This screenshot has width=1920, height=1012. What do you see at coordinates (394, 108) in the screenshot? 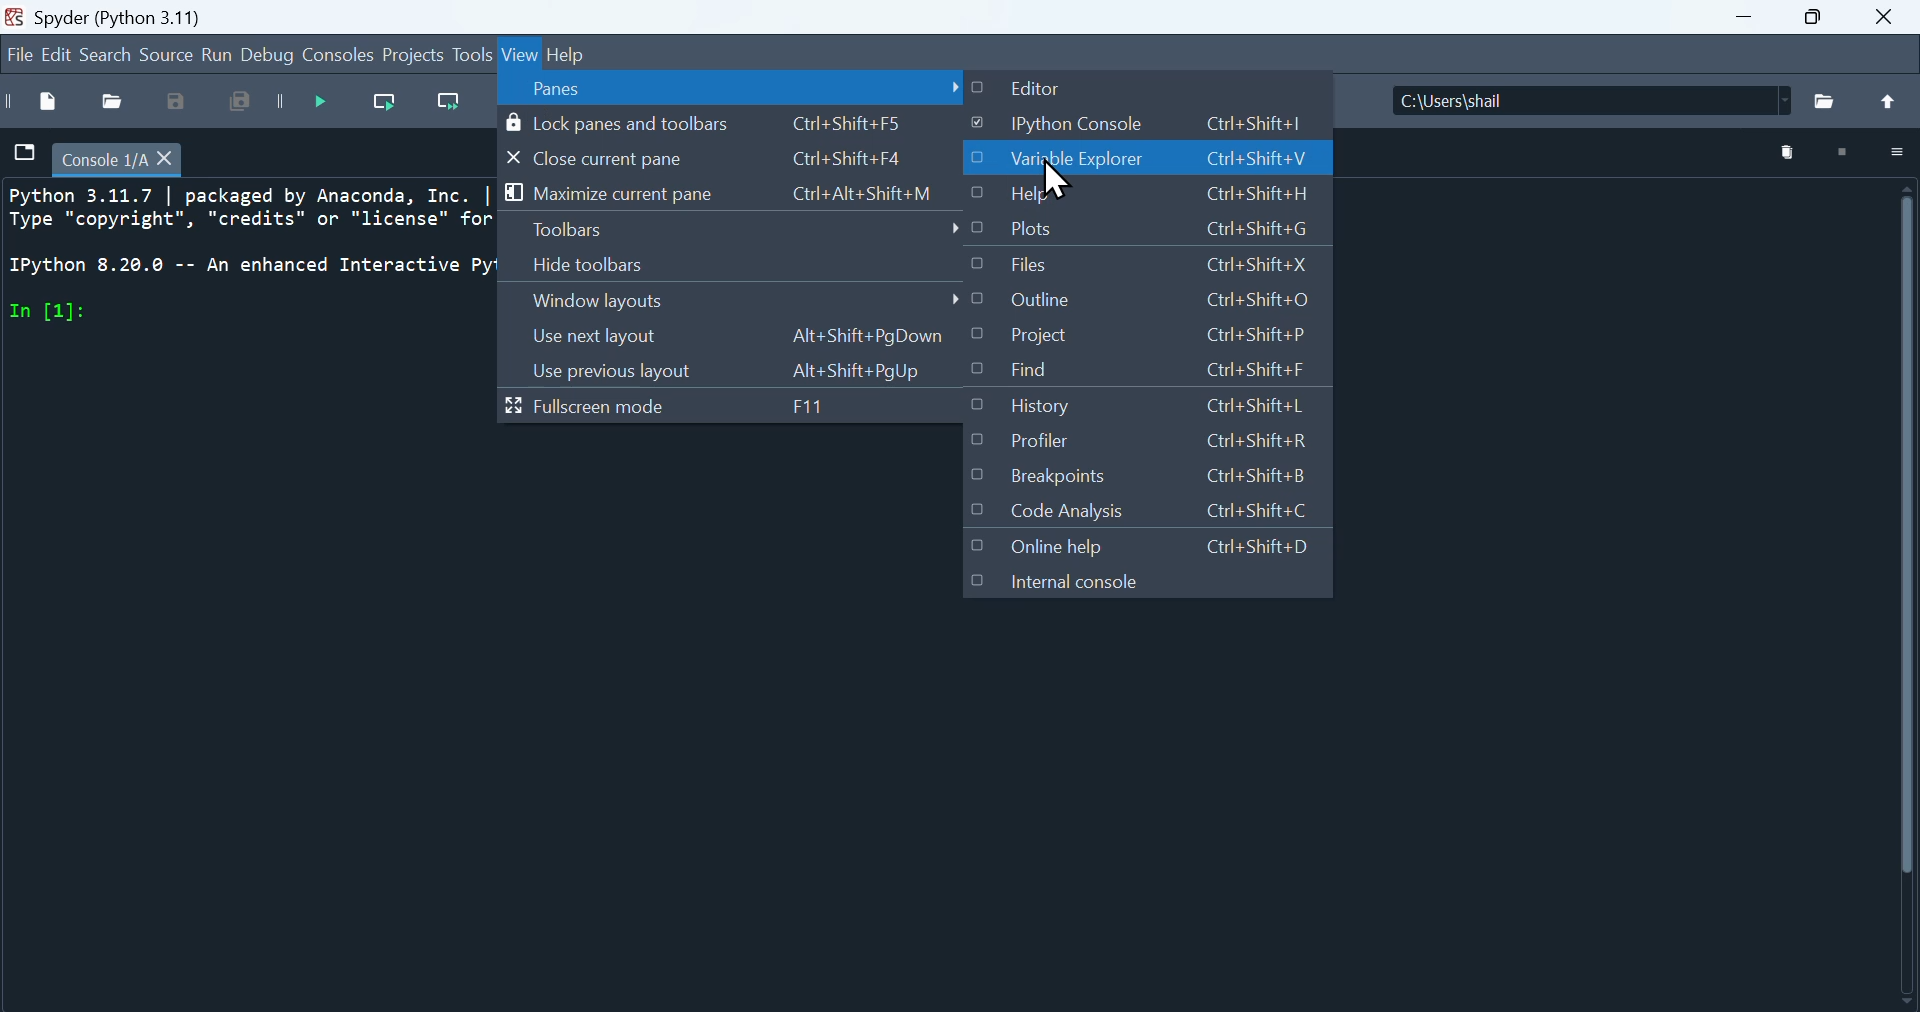
I see `Run current line` at bounding box center [394, 108].